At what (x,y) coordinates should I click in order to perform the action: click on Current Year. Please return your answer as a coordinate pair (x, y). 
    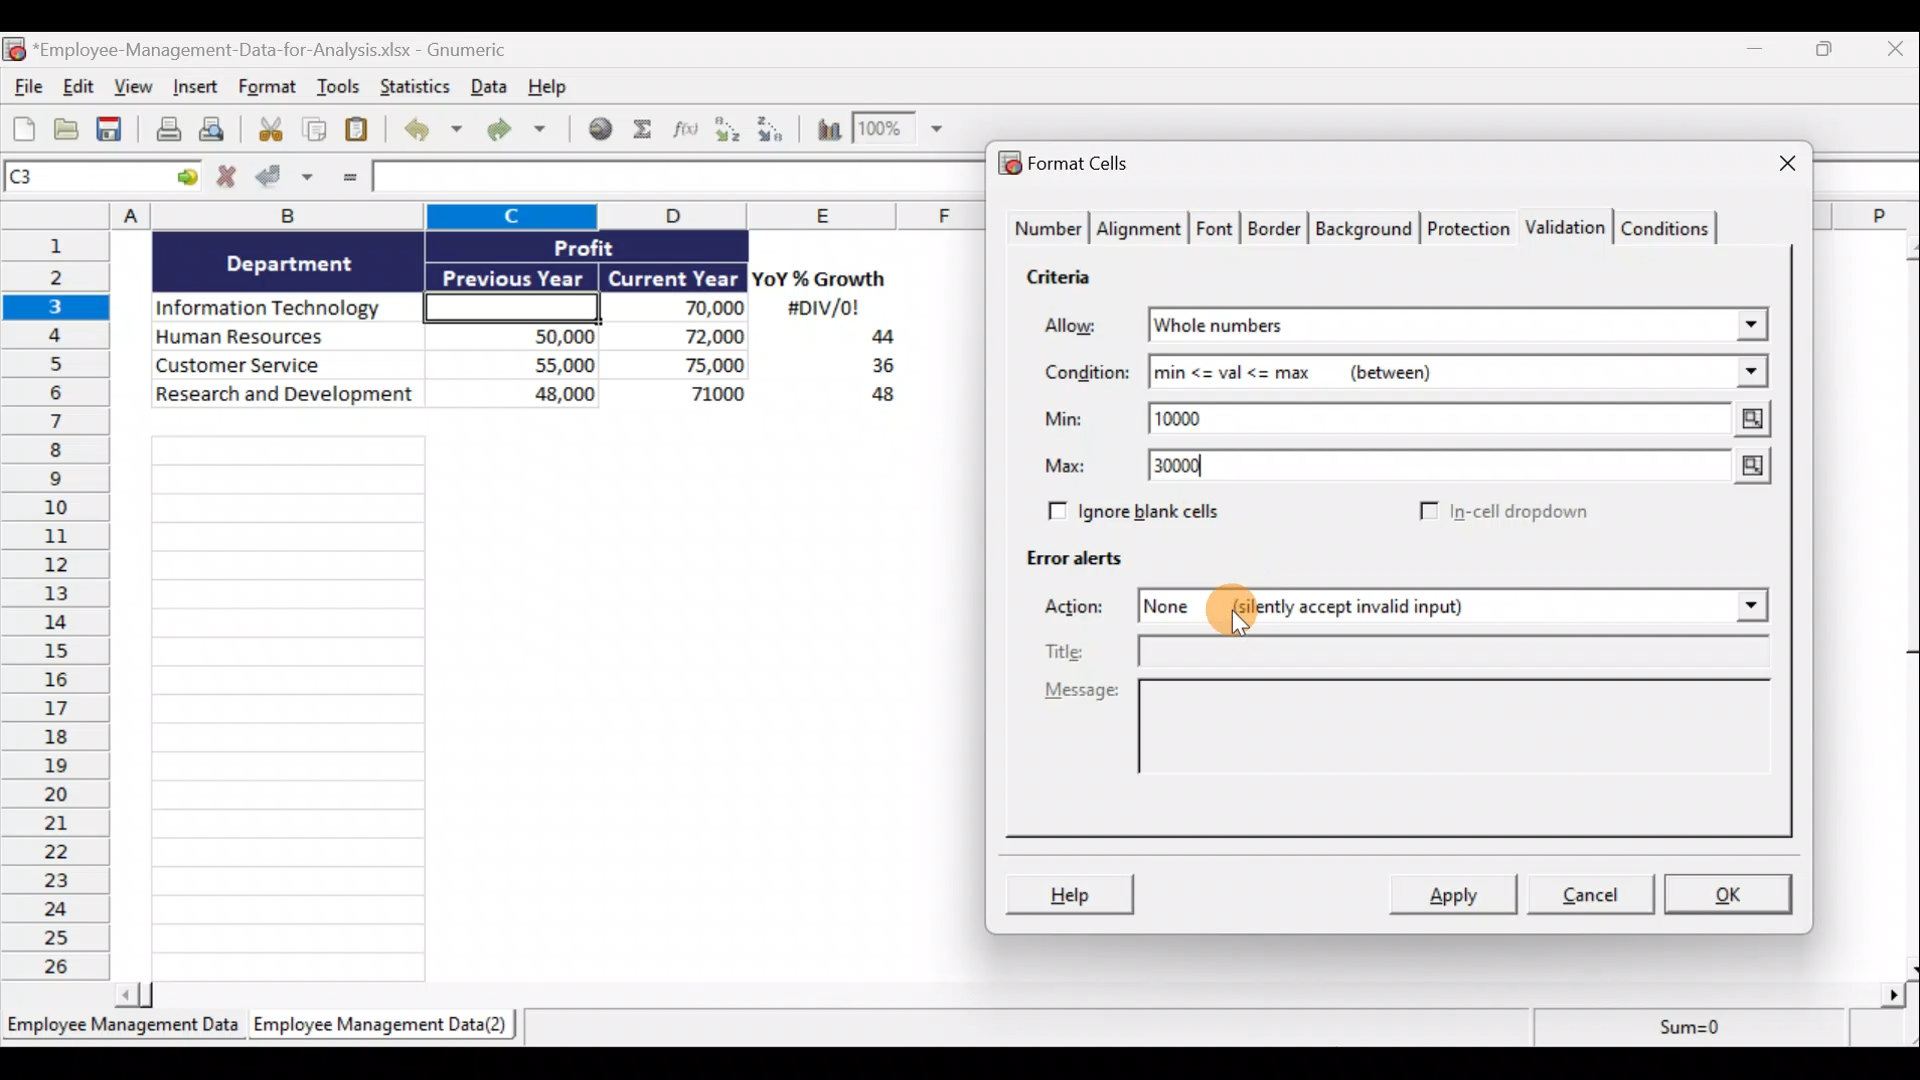
    Looking at the image, I should click on (671, 279).